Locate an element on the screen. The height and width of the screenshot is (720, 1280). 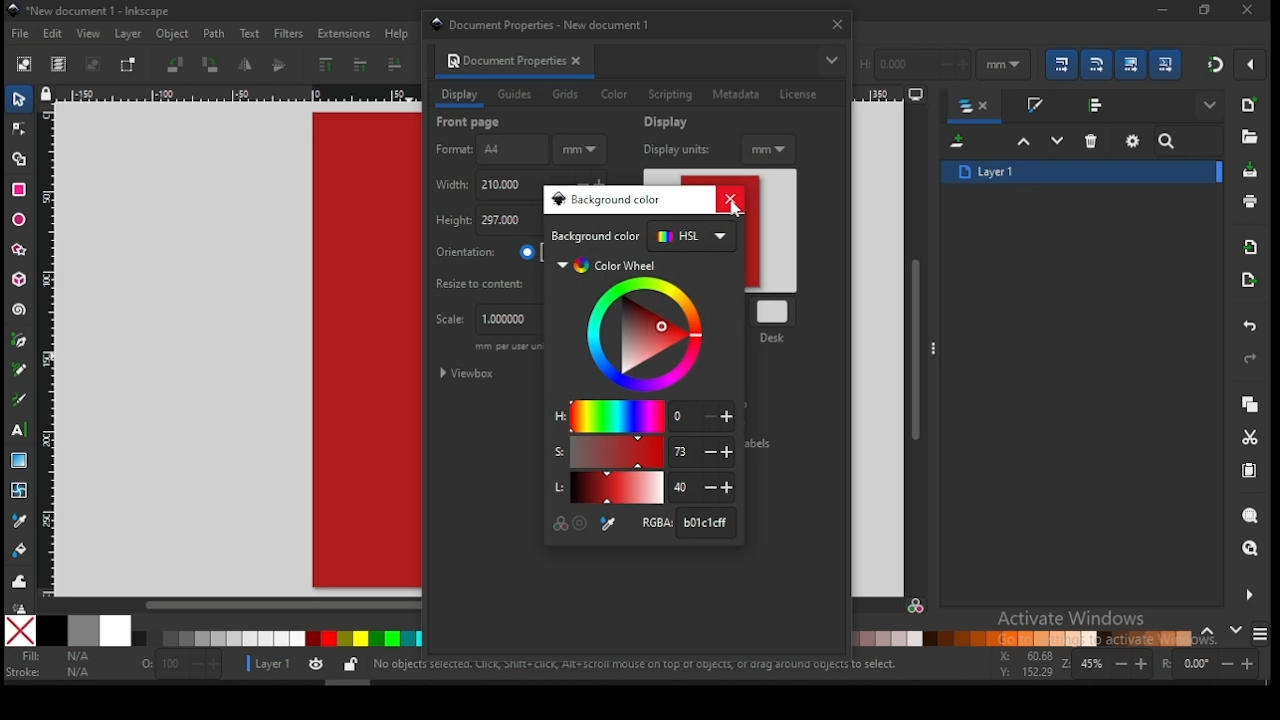
page orientation: vertical/horizontal is located at coordinates (487, 252).